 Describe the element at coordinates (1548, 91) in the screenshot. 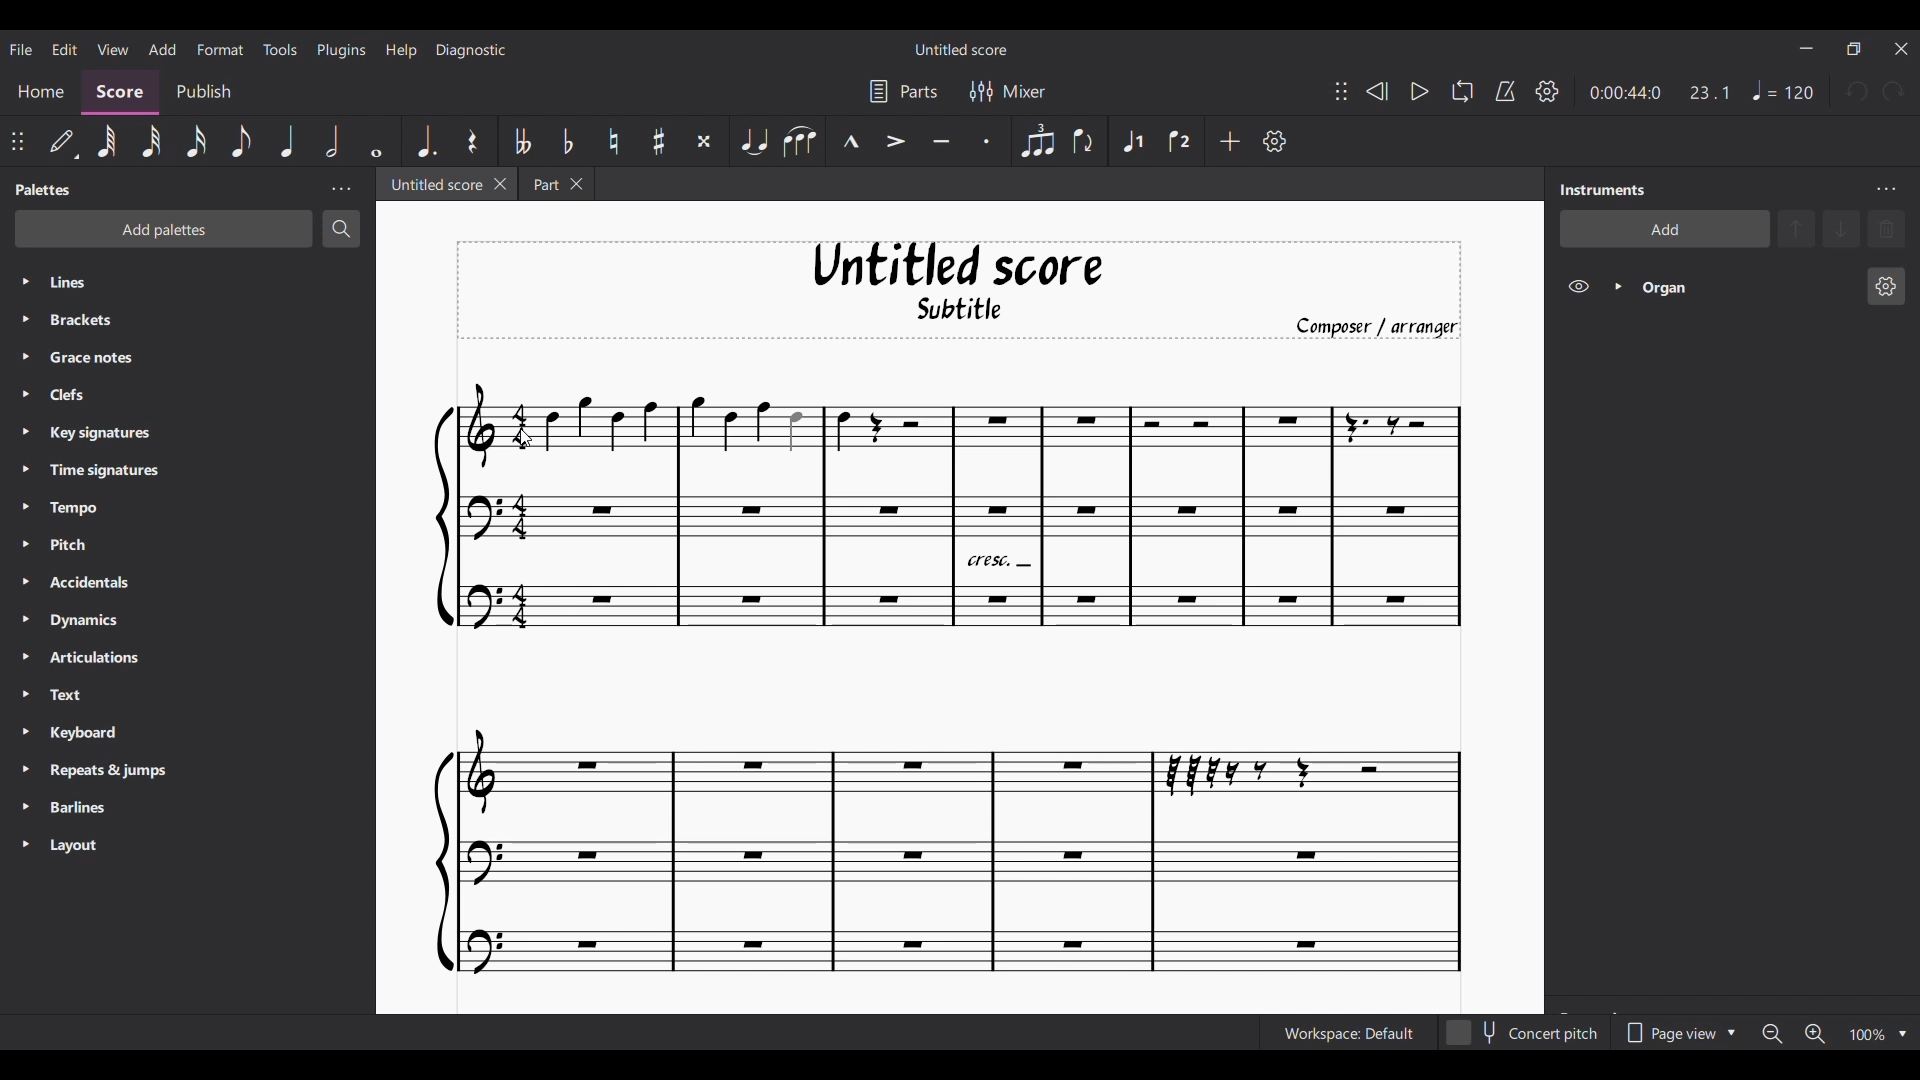

I see `Playback settings` at that location.